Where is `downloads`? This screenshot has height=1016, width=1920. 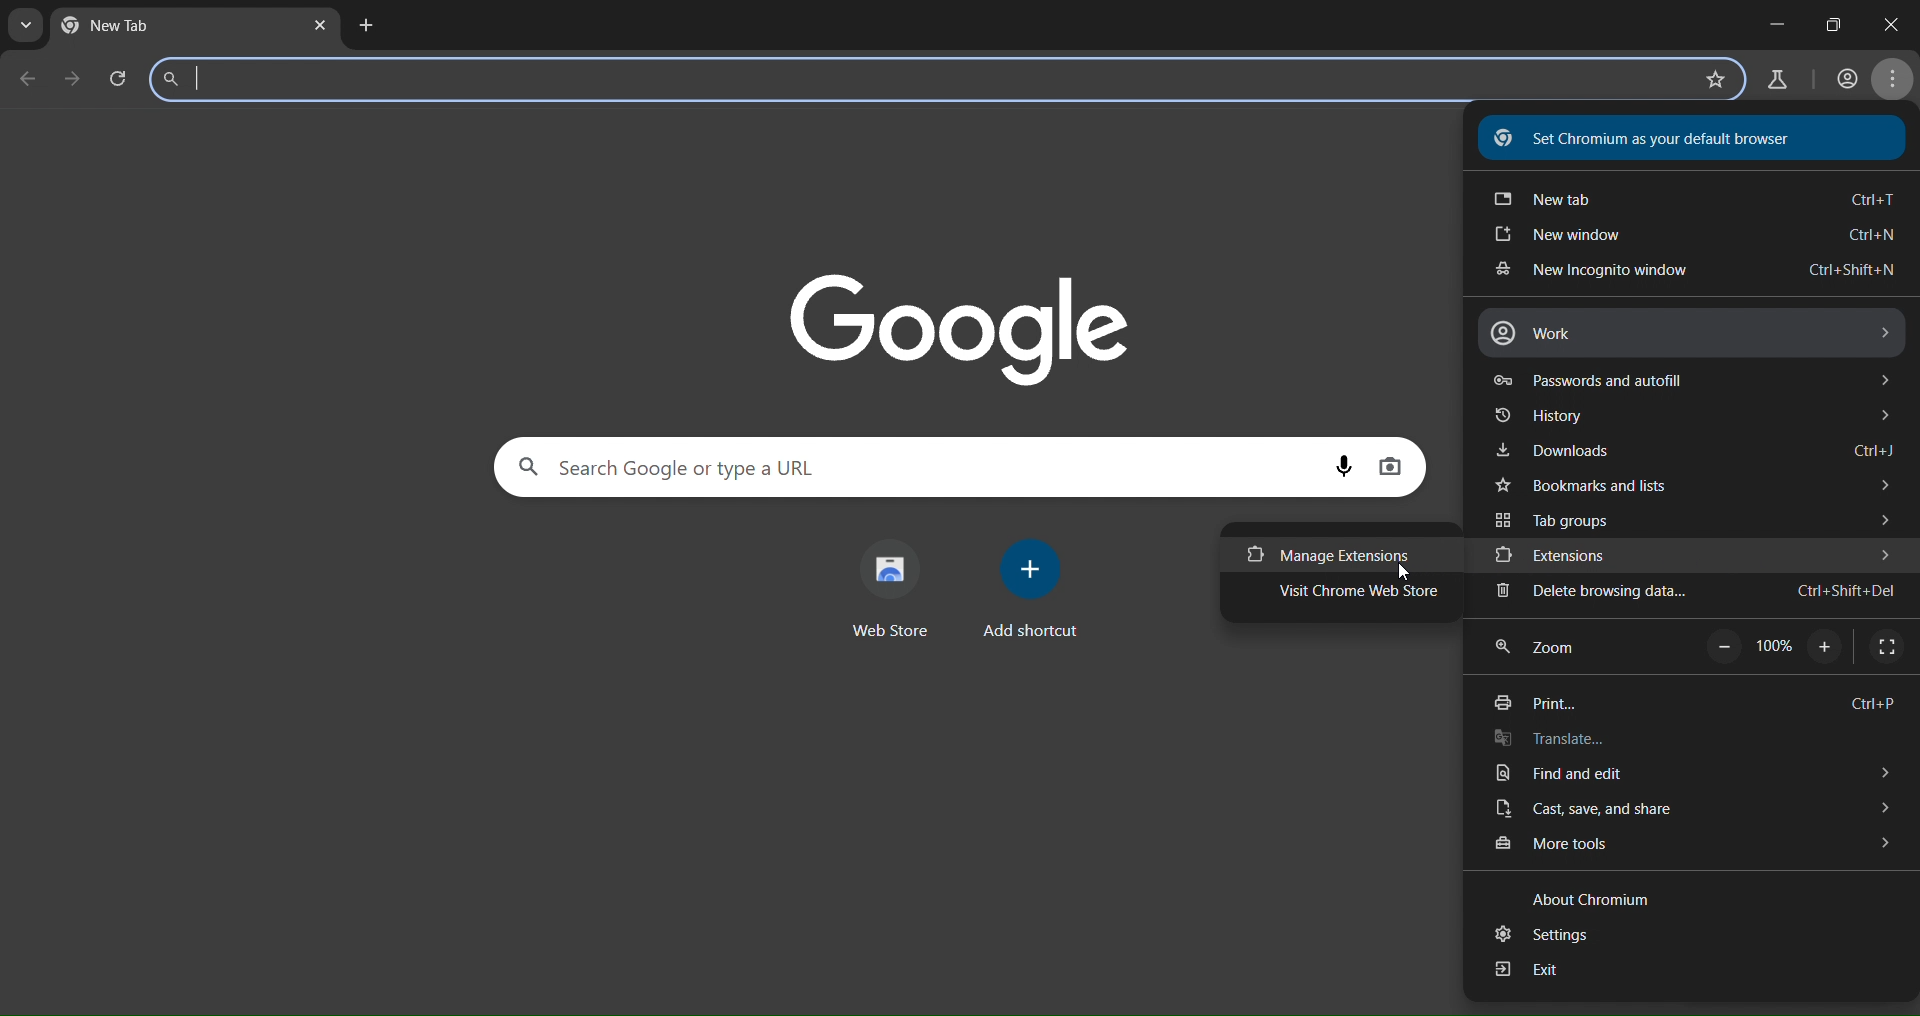 downloads is located at coordinates (1697, 449).